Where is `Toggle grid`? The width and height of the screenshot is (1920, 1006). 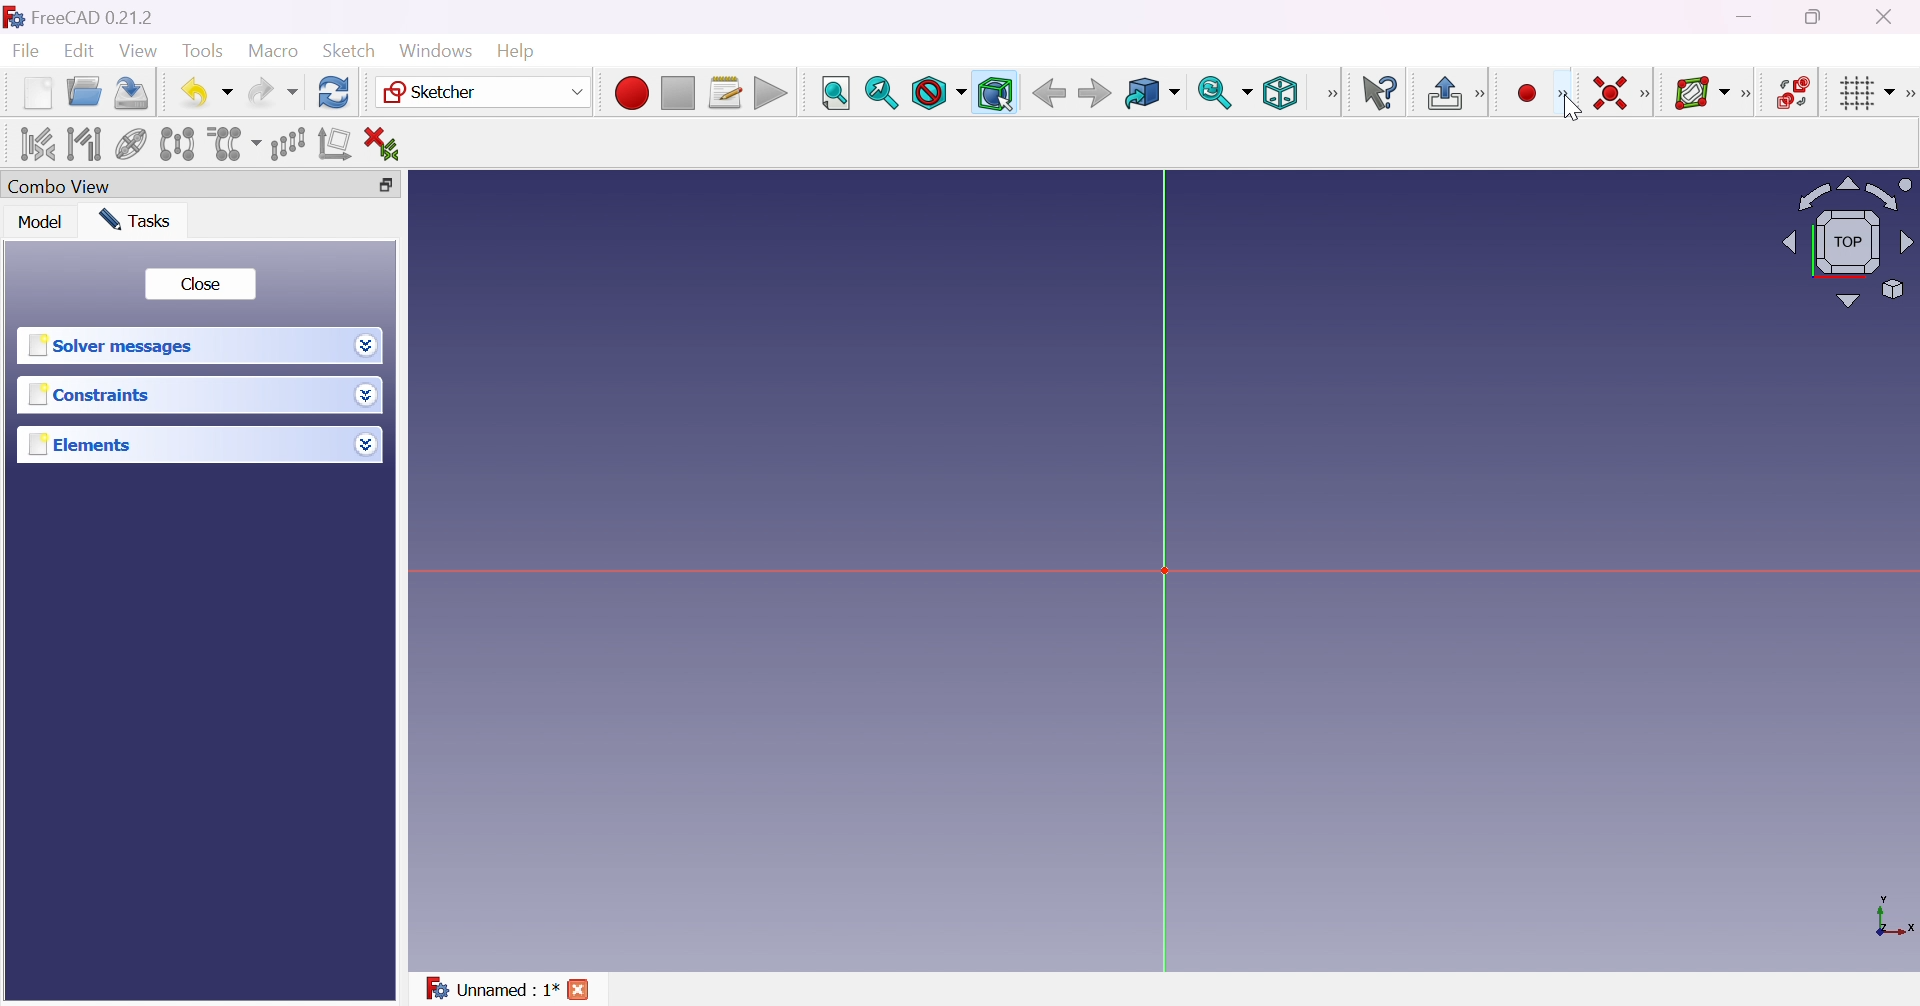 Toggle grid is located at coordinates (1868, 94).